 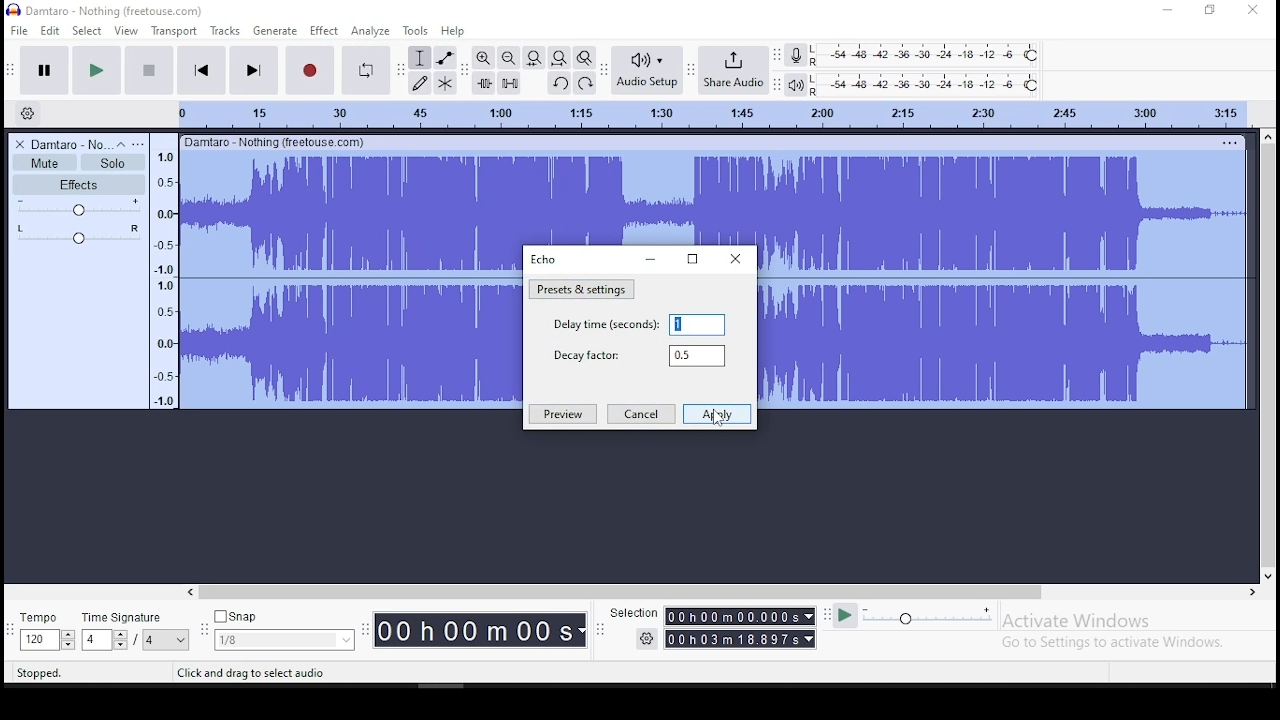 What do you see at coordinates (324, 31) in the screenshot?
I see `effects` at bounding box center [324, 31].